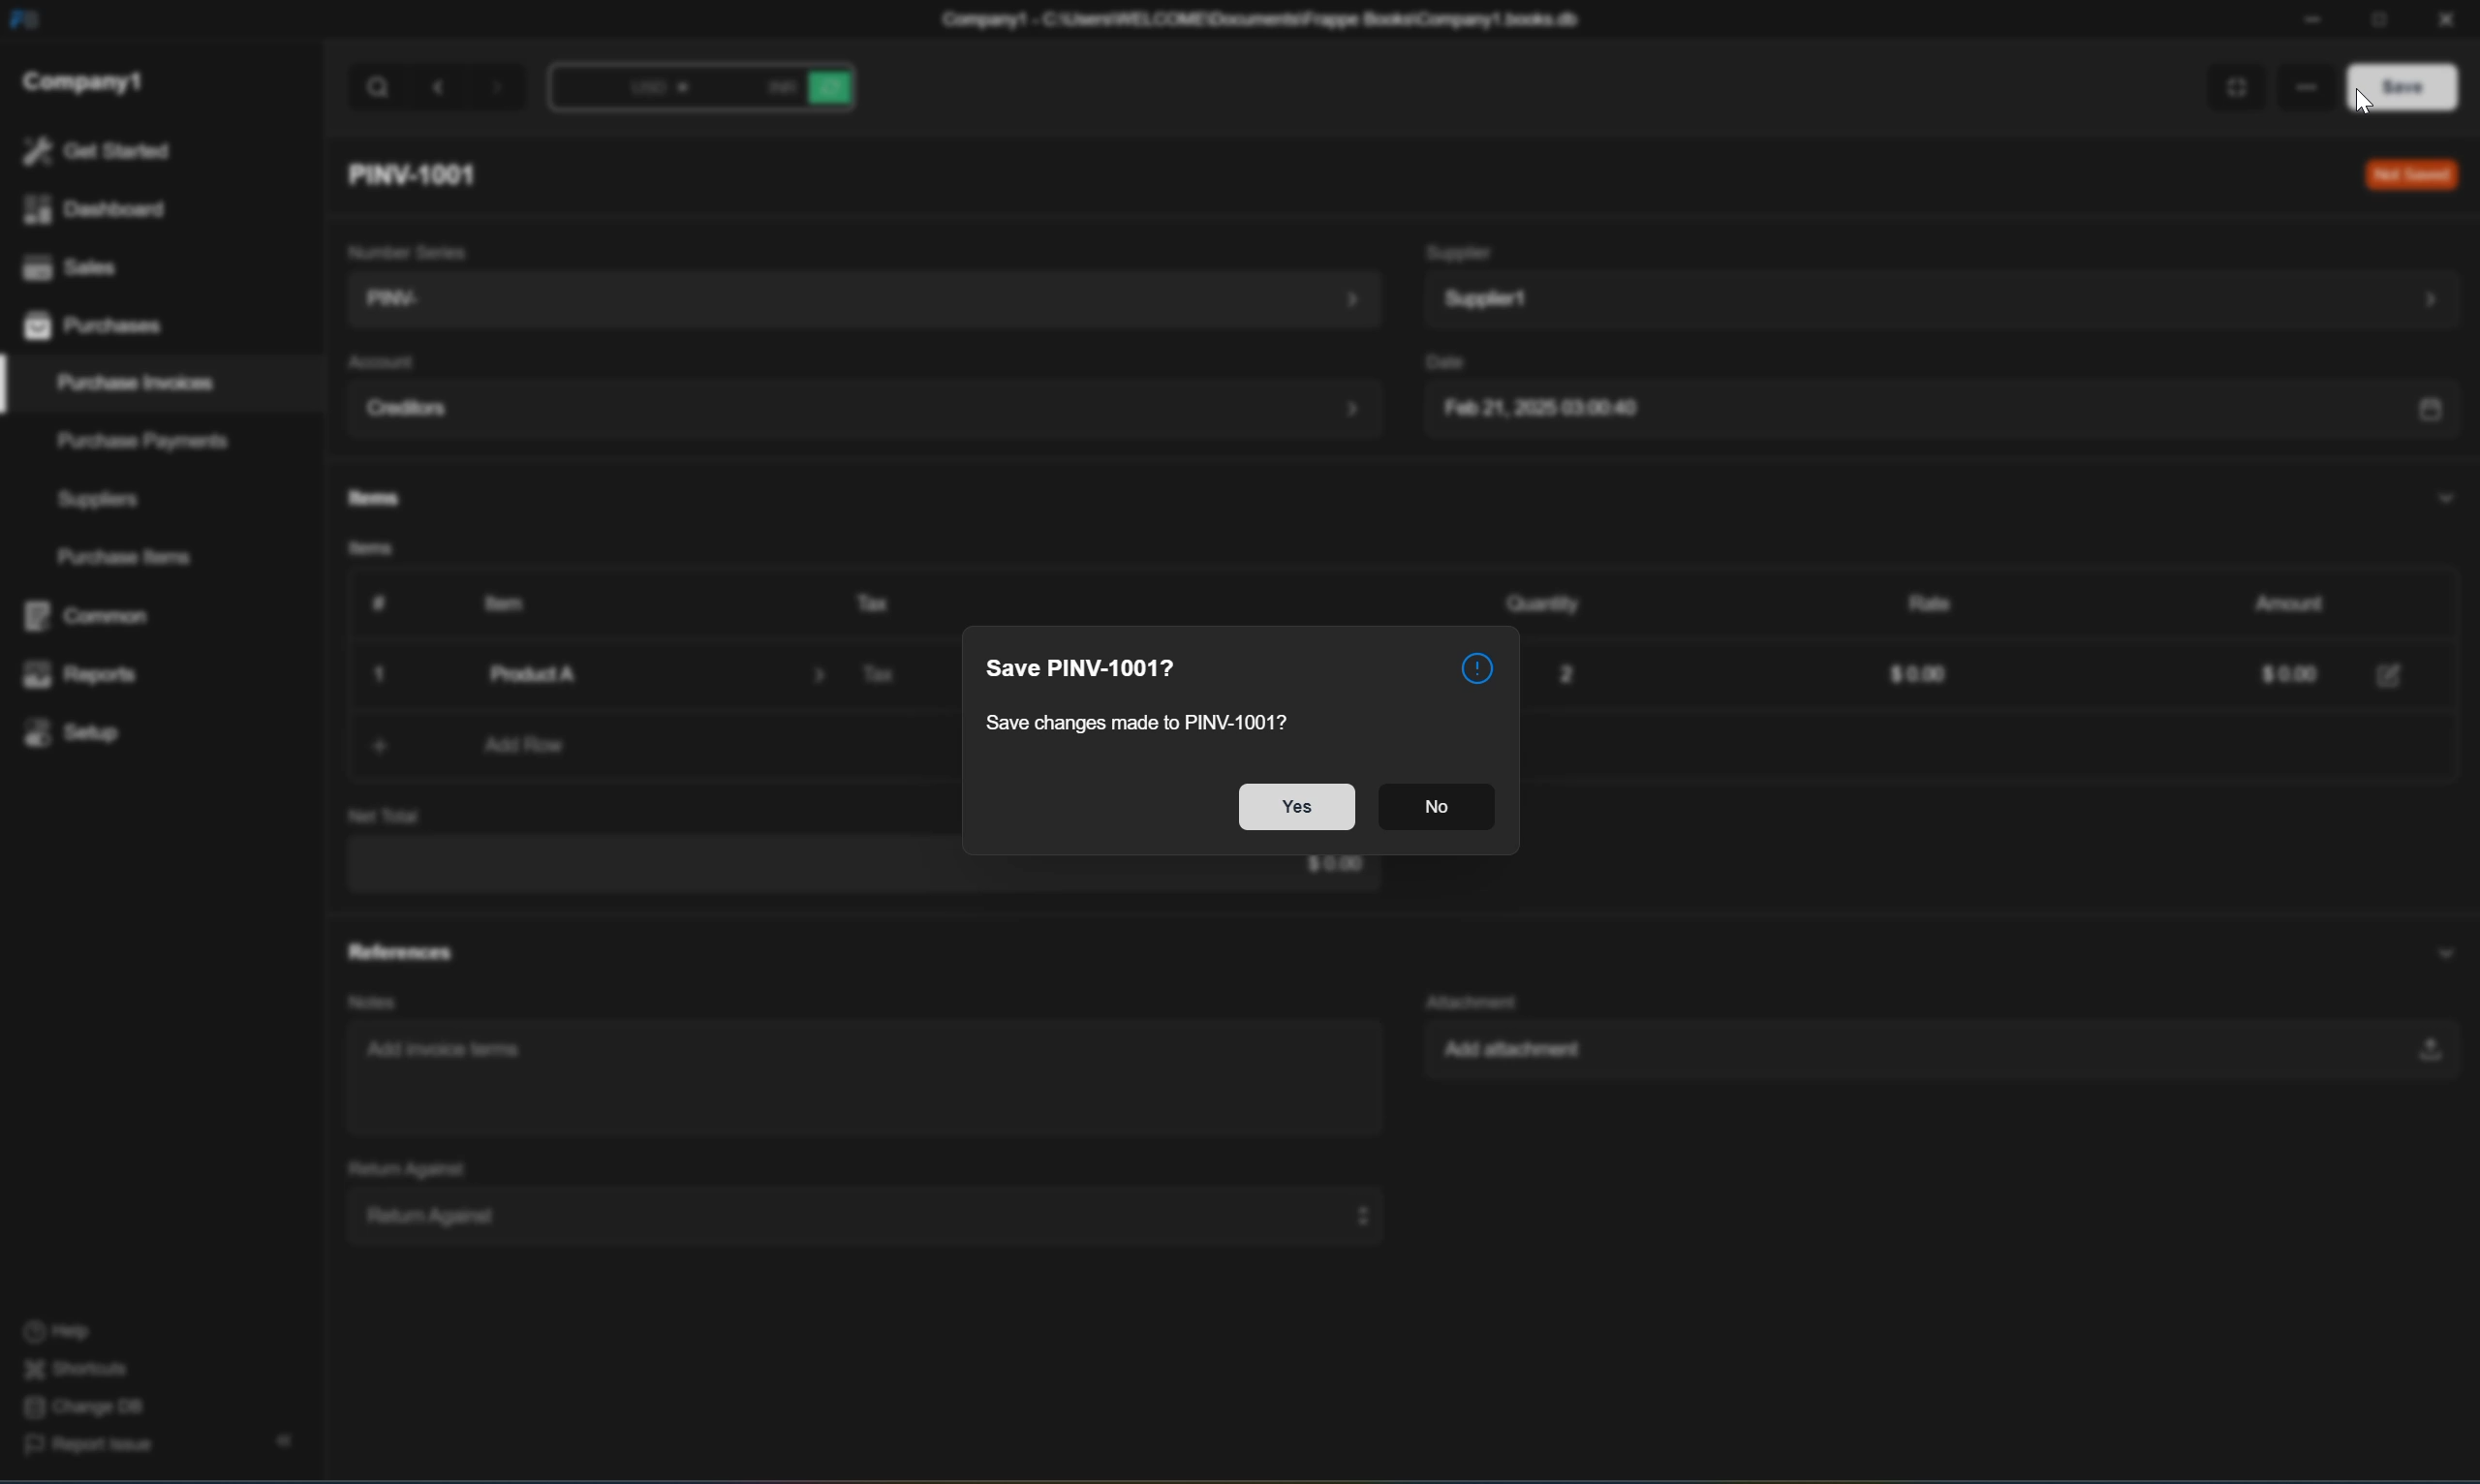  What do you see at coordinates (83, 80) in the screenshot?
I see `company1` at bounding box center [83, 80].